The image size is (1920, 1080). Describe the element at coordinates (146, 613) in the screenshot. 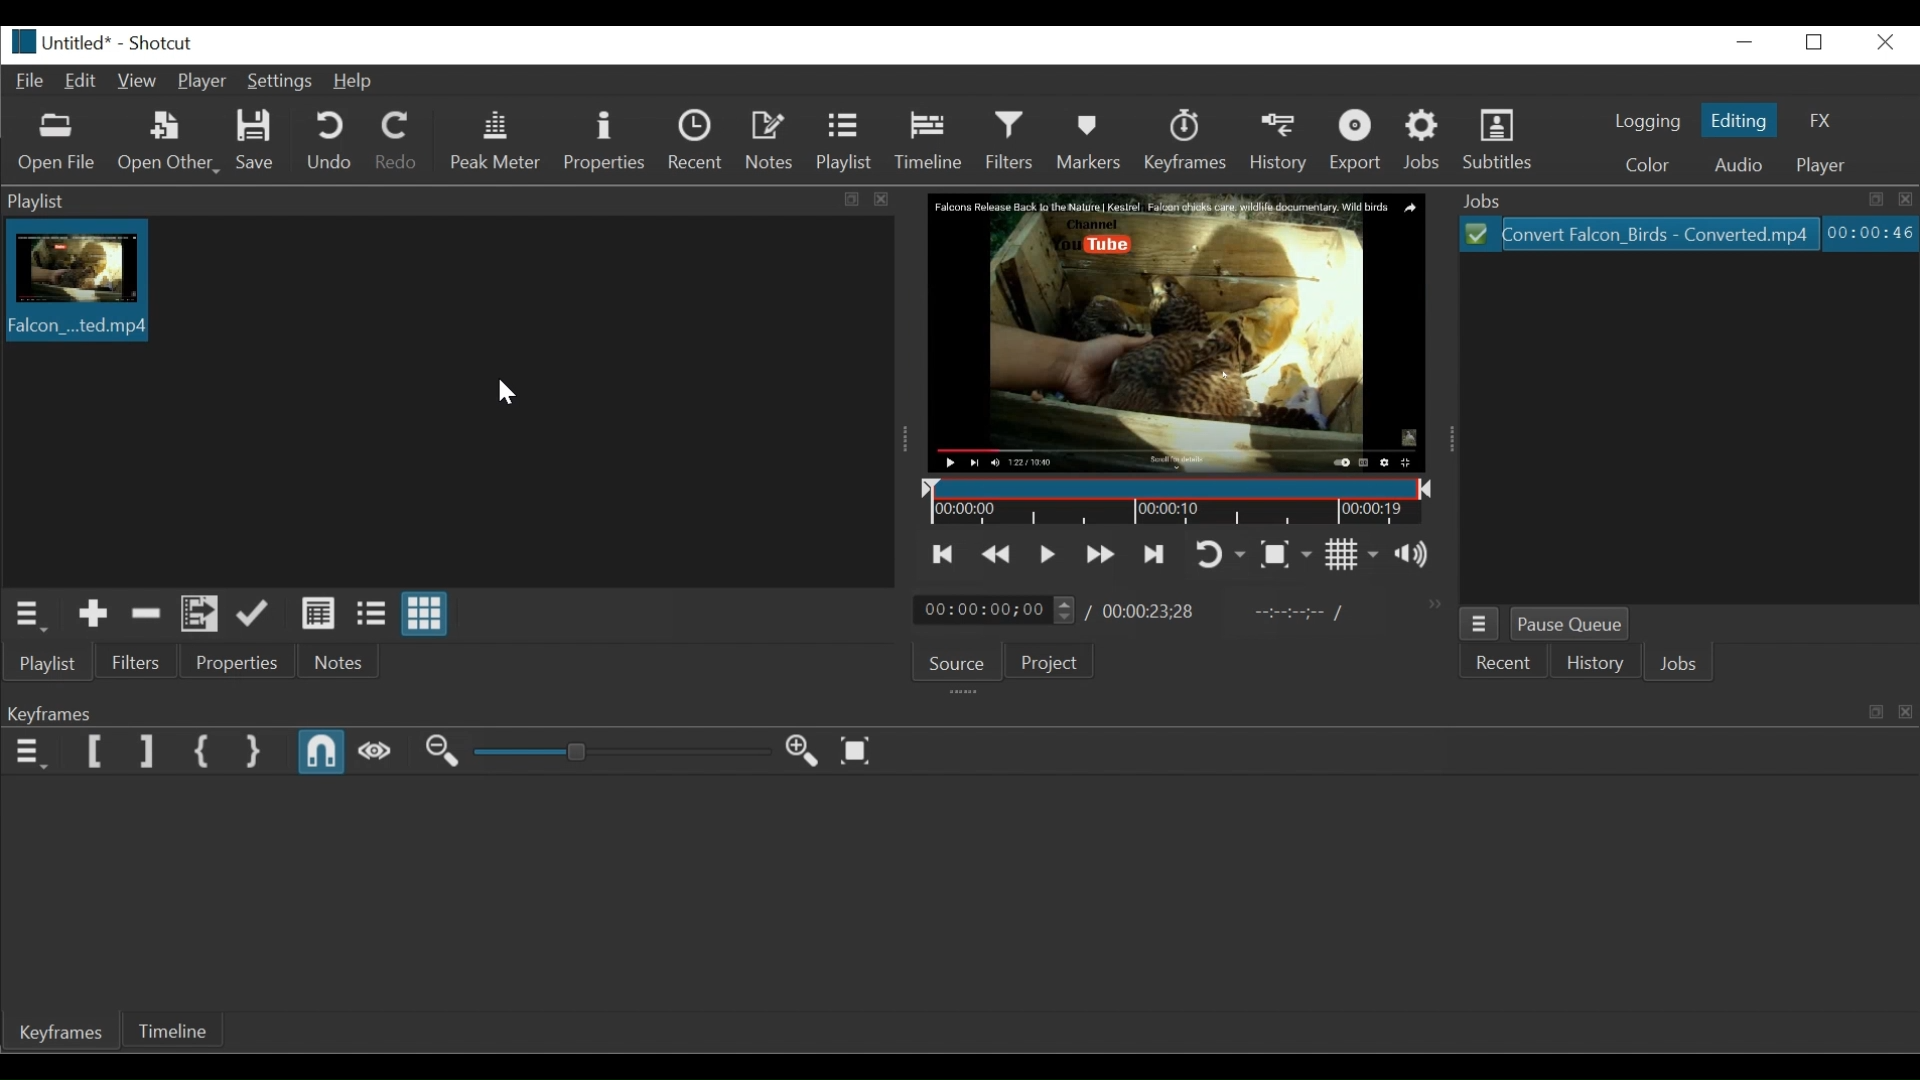

I see `Remove cut` at that location.